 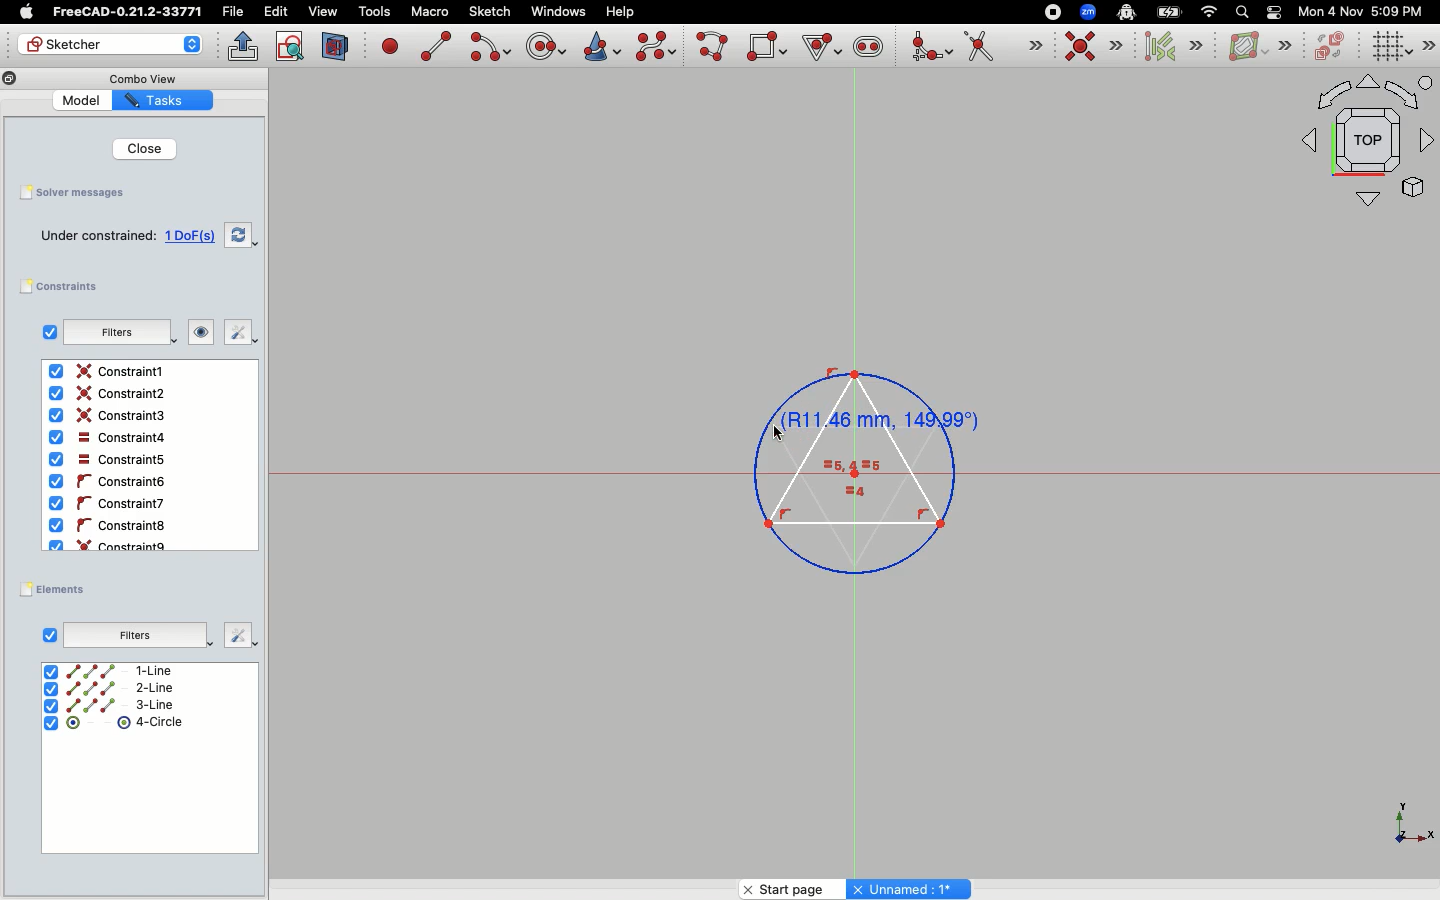 I want to click on Search, so click(x=1241, y=11).